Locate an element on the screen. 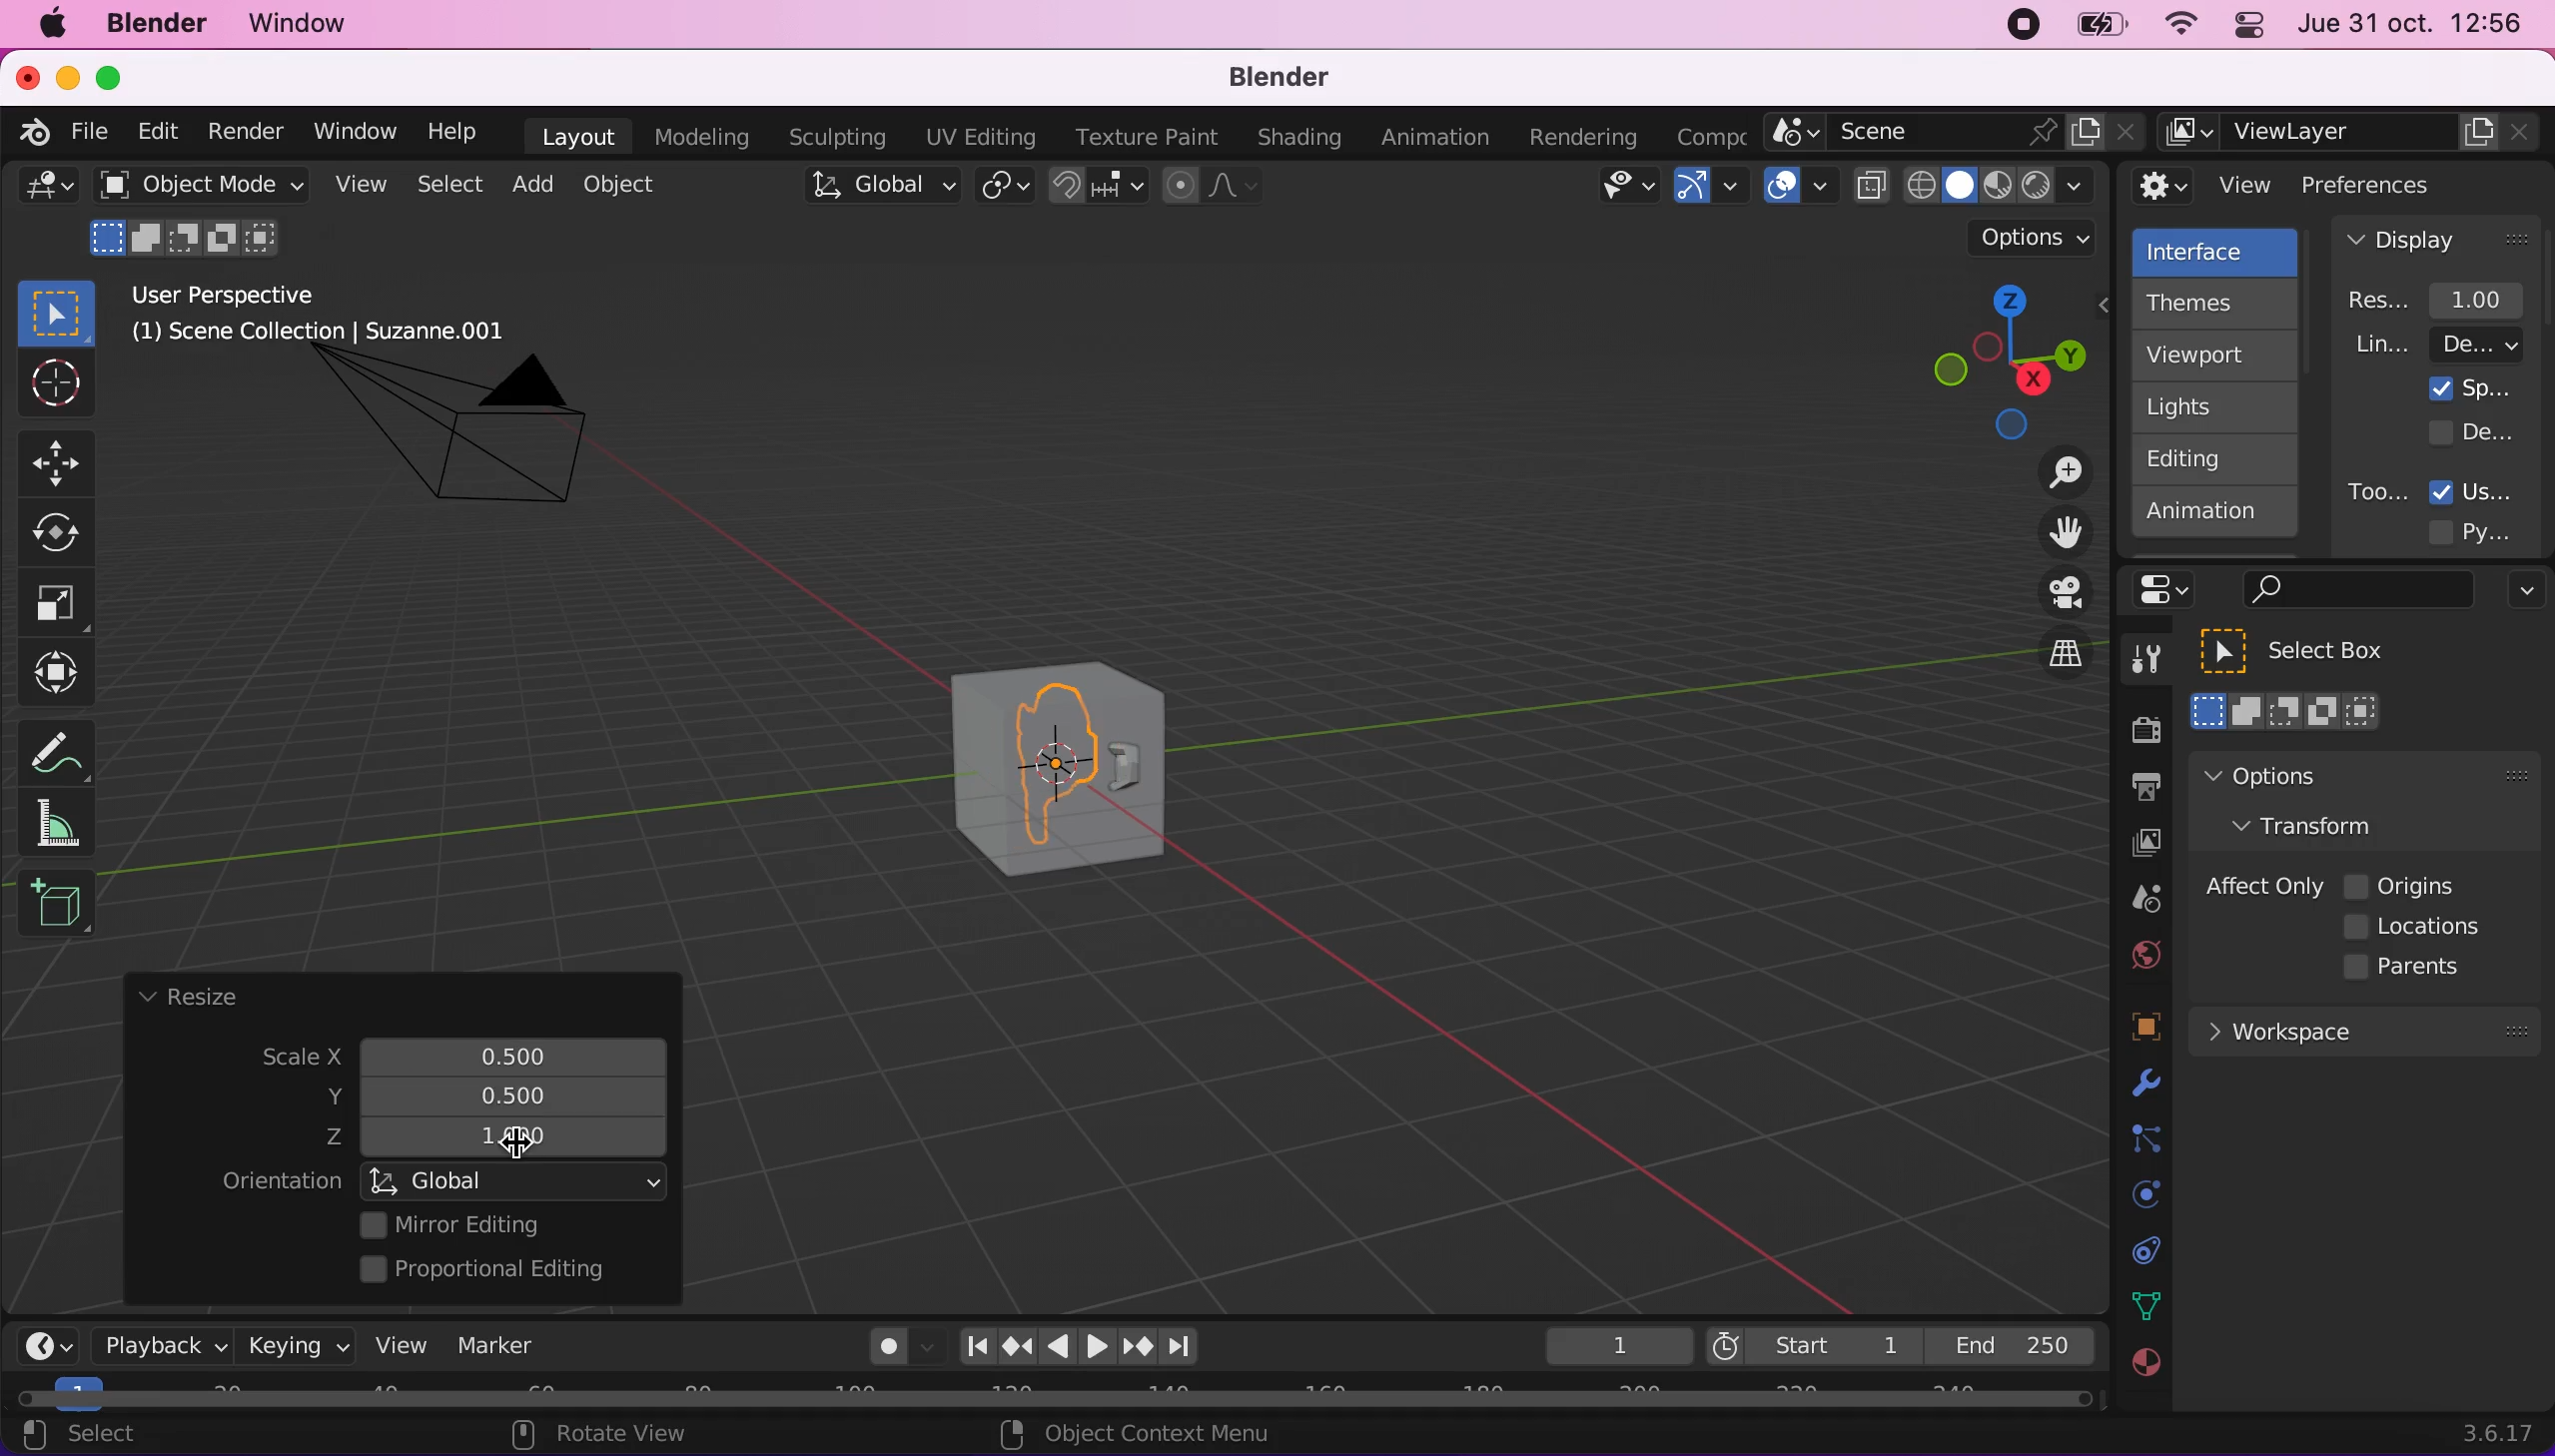  marker is located at coordinates (497, 1345).